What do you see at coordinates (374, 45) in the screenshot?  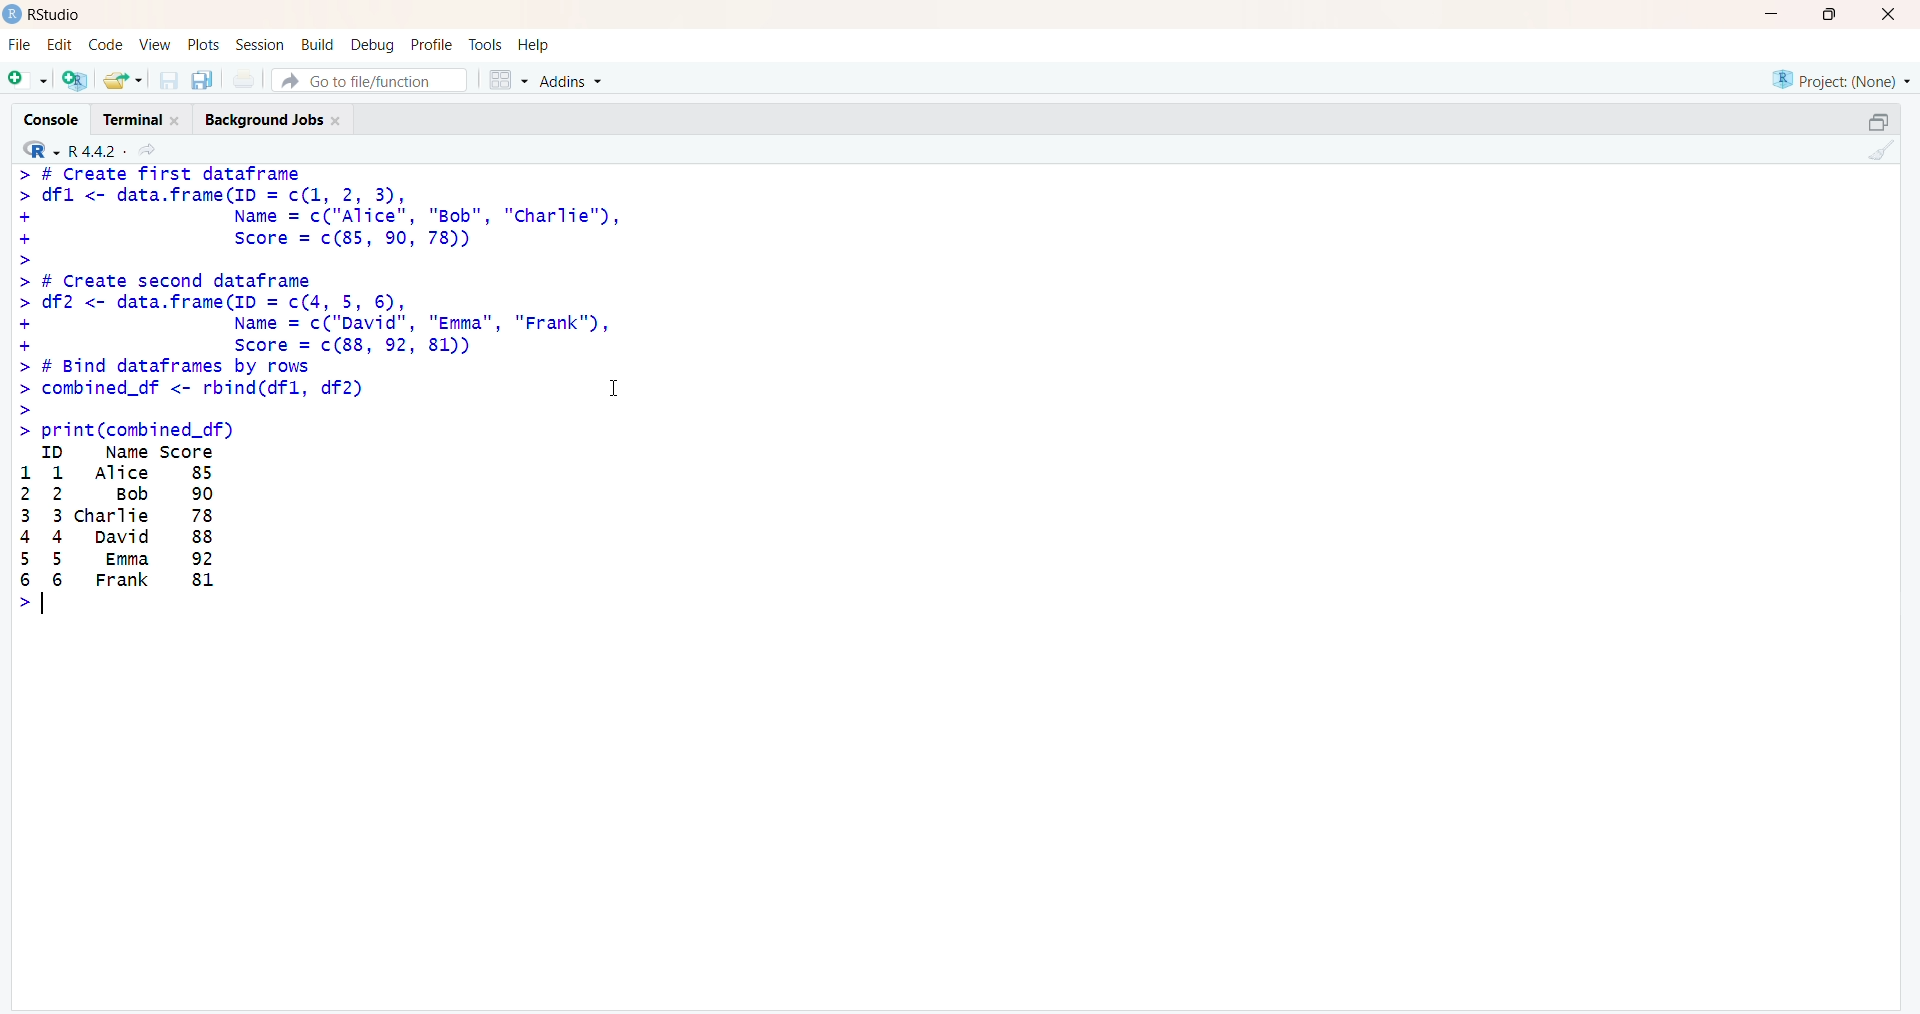 I see `Debug` at bounding box center [374, 45].